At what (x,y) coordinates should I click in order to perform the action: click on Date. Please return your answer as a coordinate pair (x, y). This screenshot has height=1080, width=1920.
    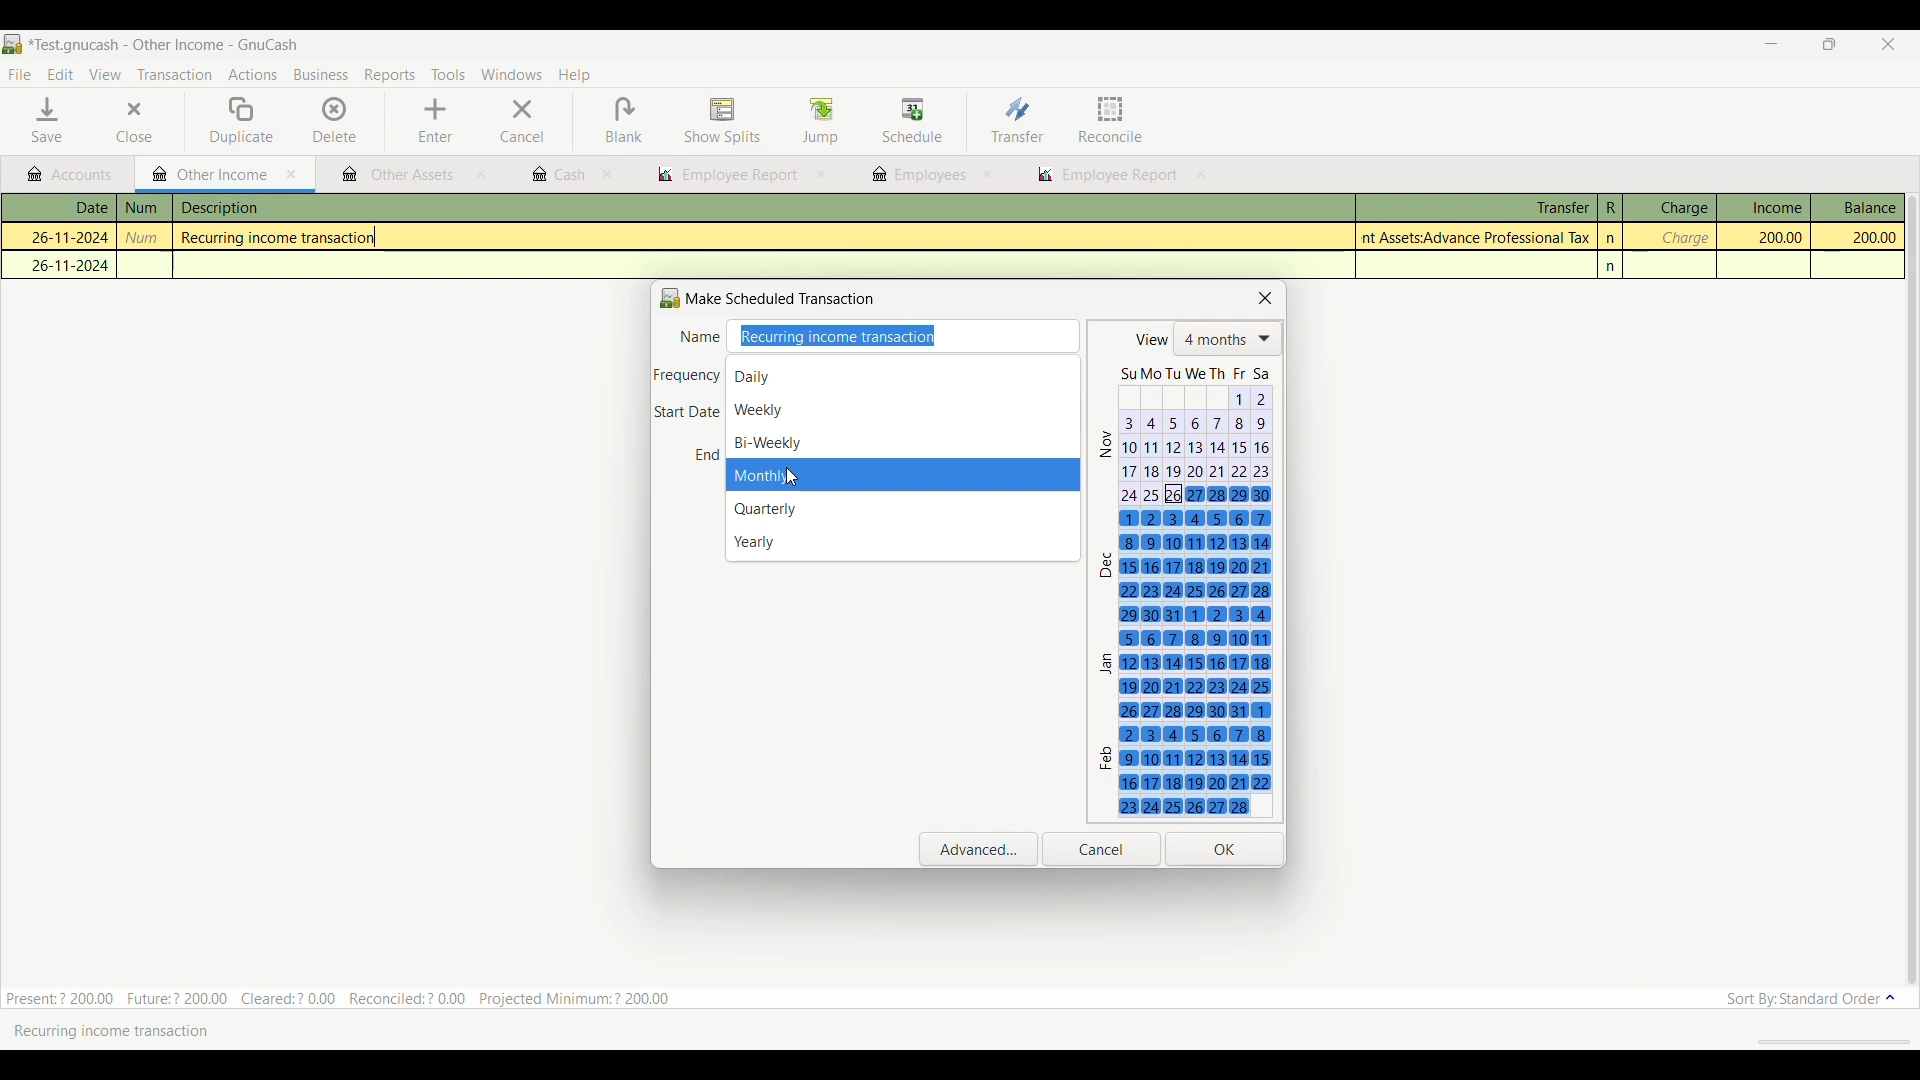
    Looking at the image, I should click on (70, 208).